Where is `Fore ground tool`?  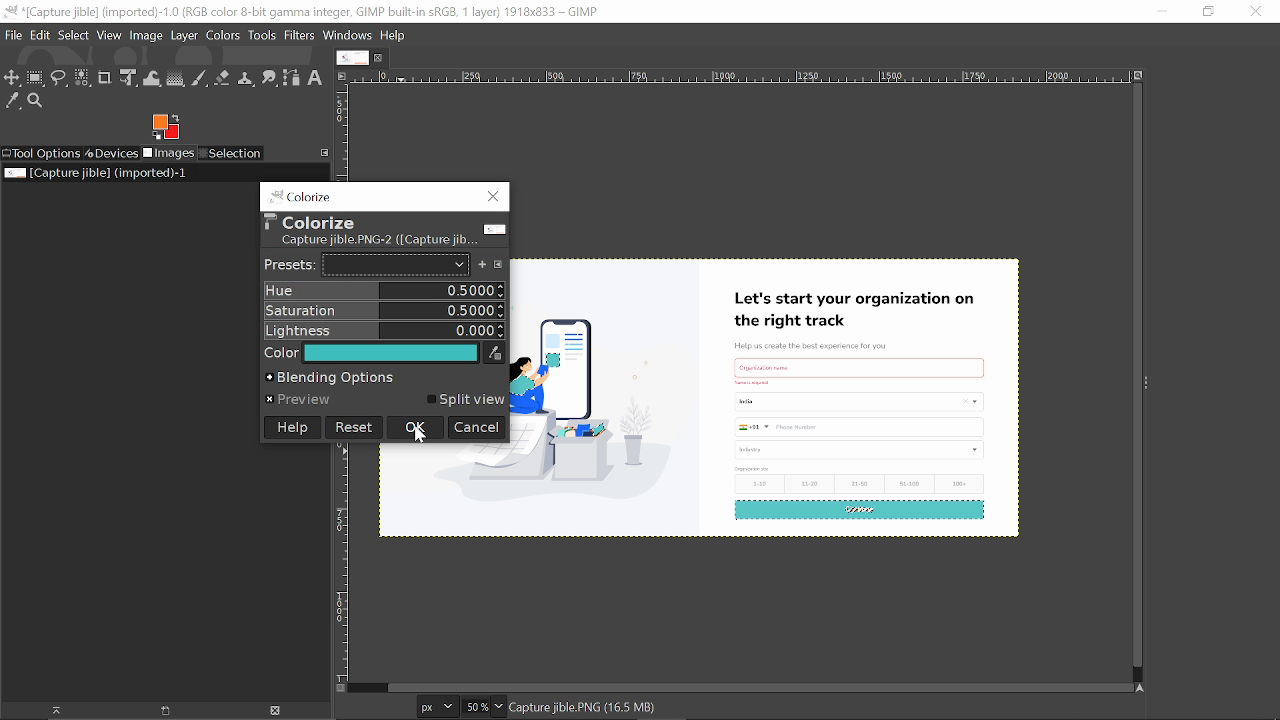 Fore ground tool is located at coordinates (164, 126).